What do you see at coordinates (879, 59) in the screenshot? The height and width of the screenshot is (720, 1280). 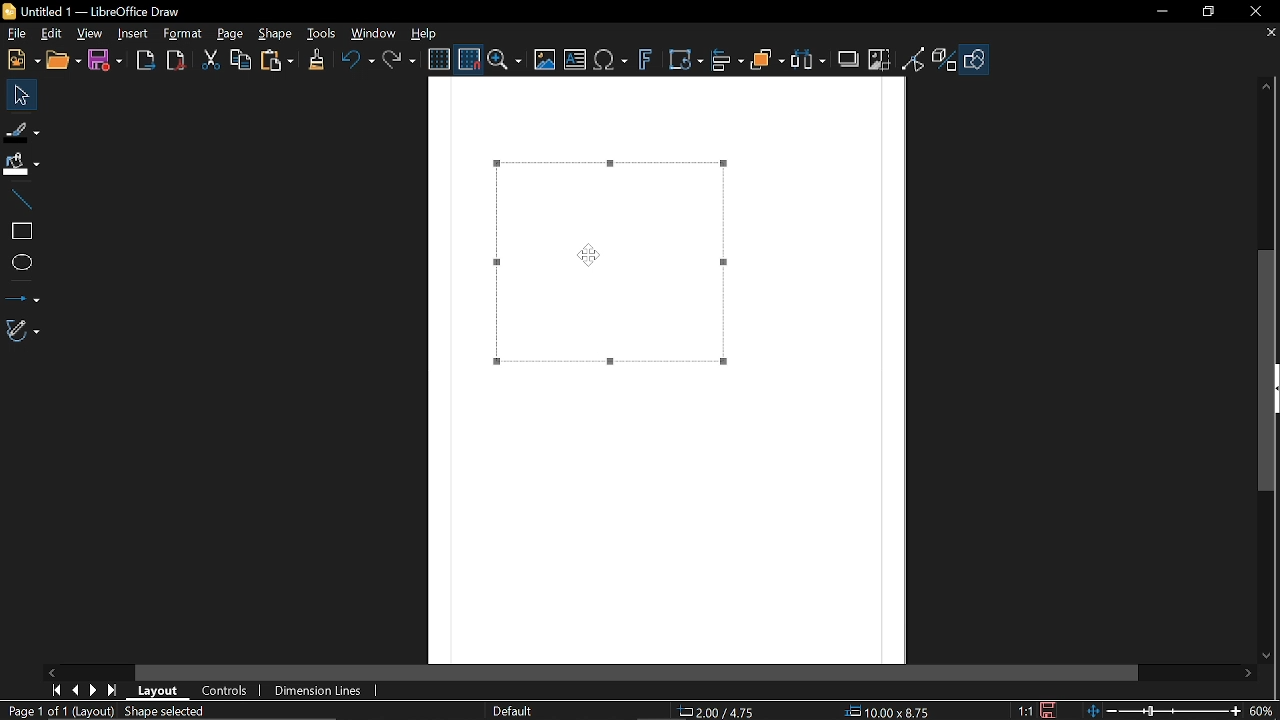 I see `Crop` at bounding box center [879, 59].